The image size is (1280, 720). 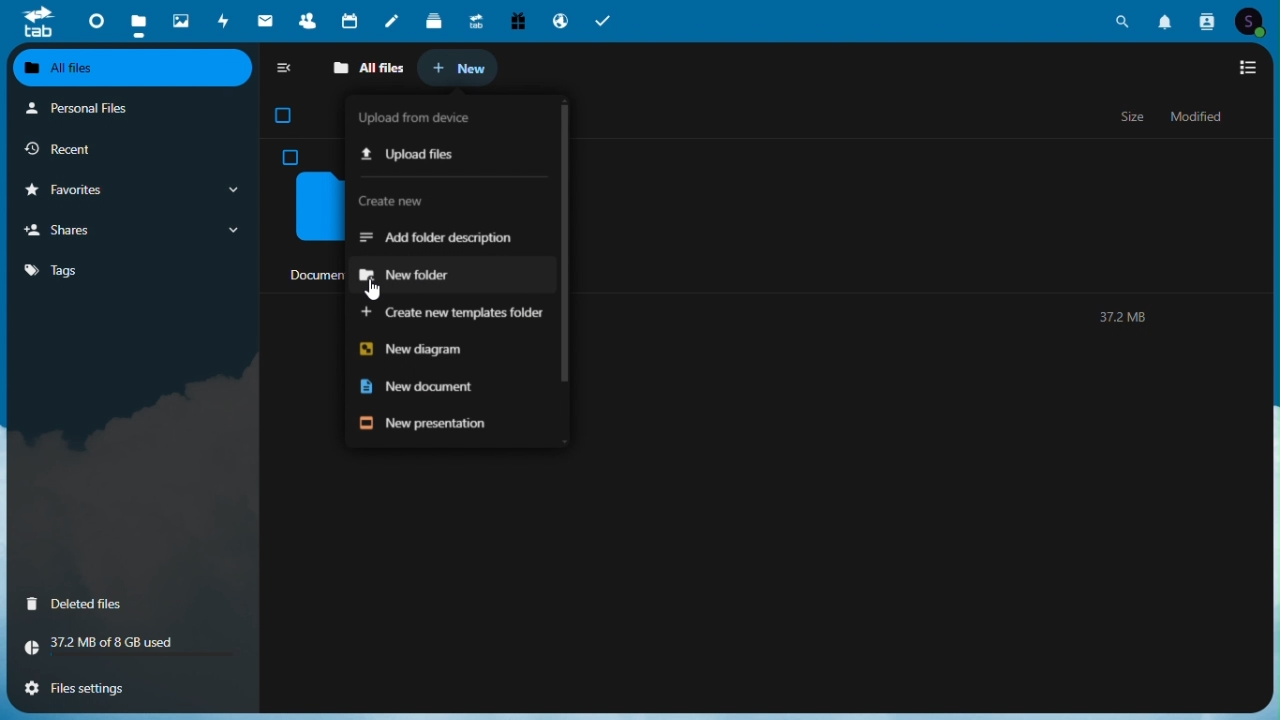 I want to click on collapse side bar, so click(x=287, y=65).